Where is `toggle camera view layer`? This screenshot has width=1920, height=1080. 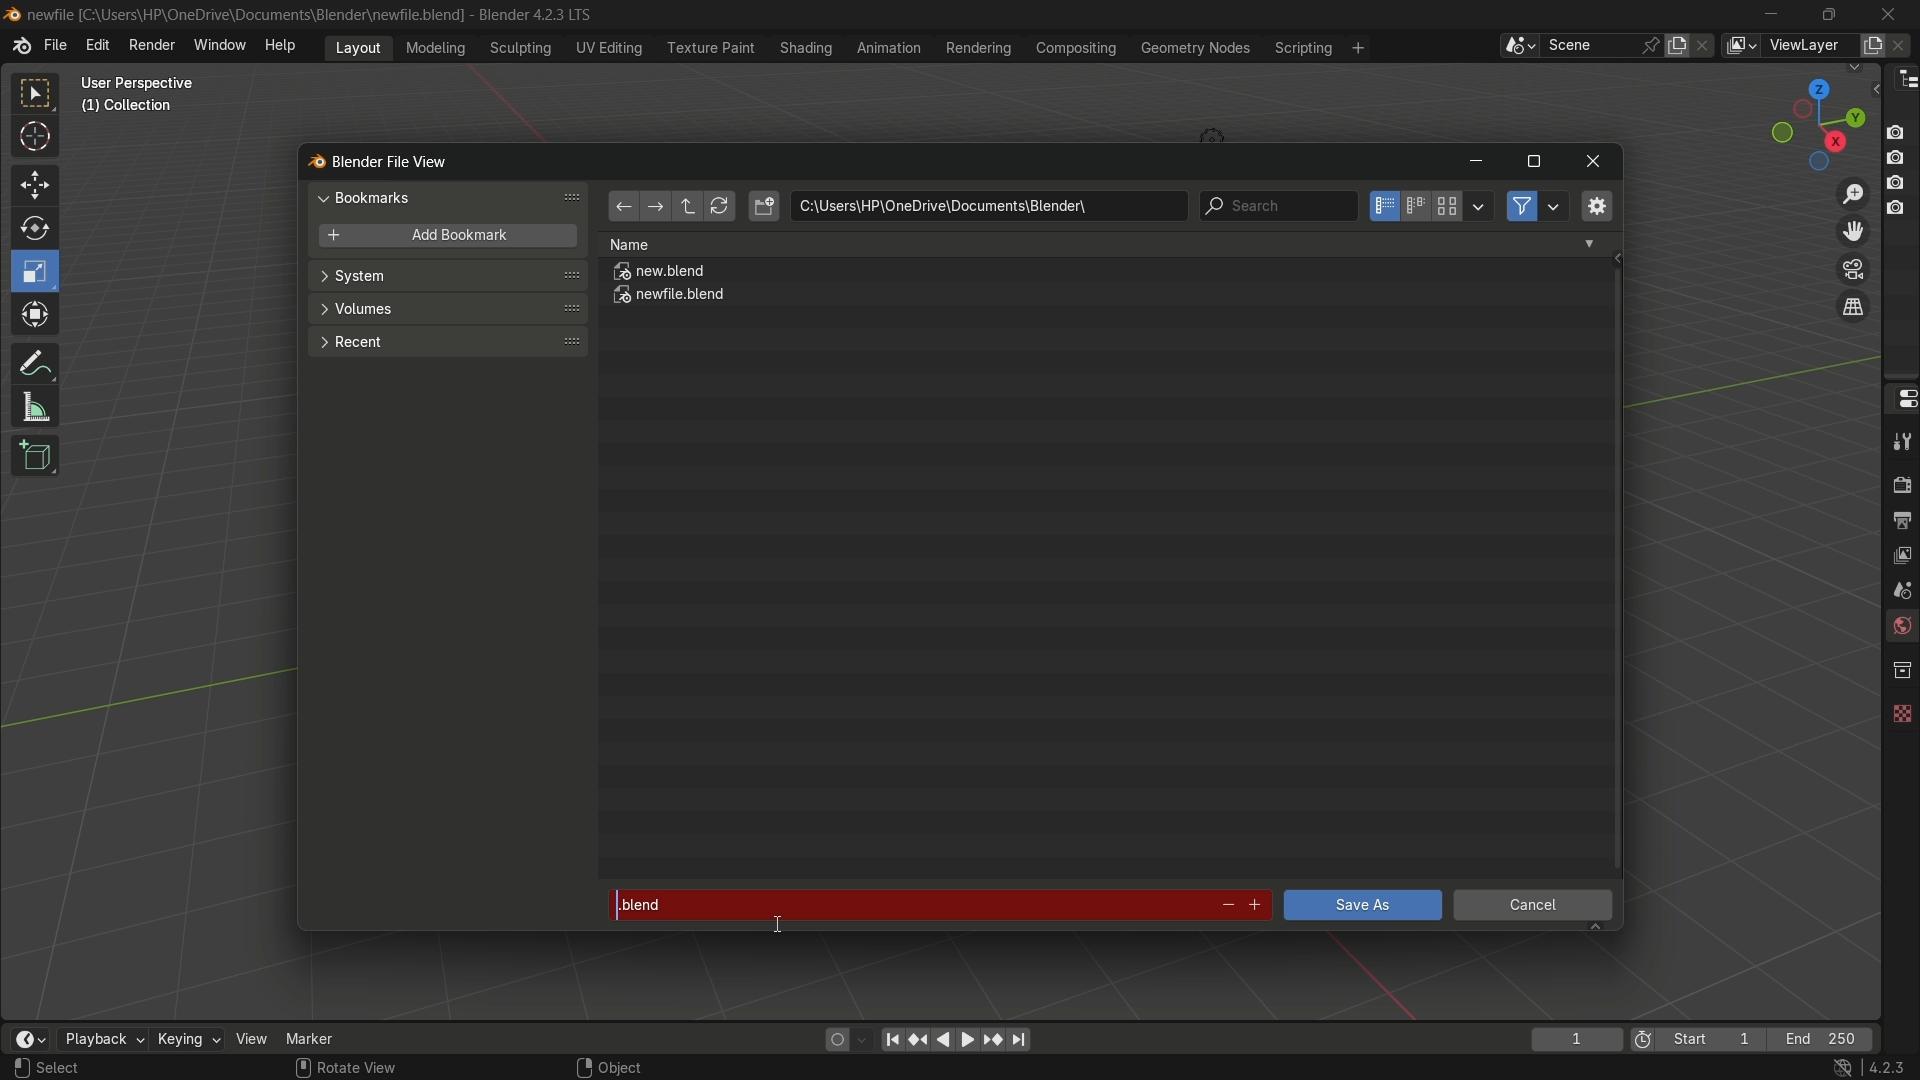 toggle camera view layer is located at coordinates (1853, 267).